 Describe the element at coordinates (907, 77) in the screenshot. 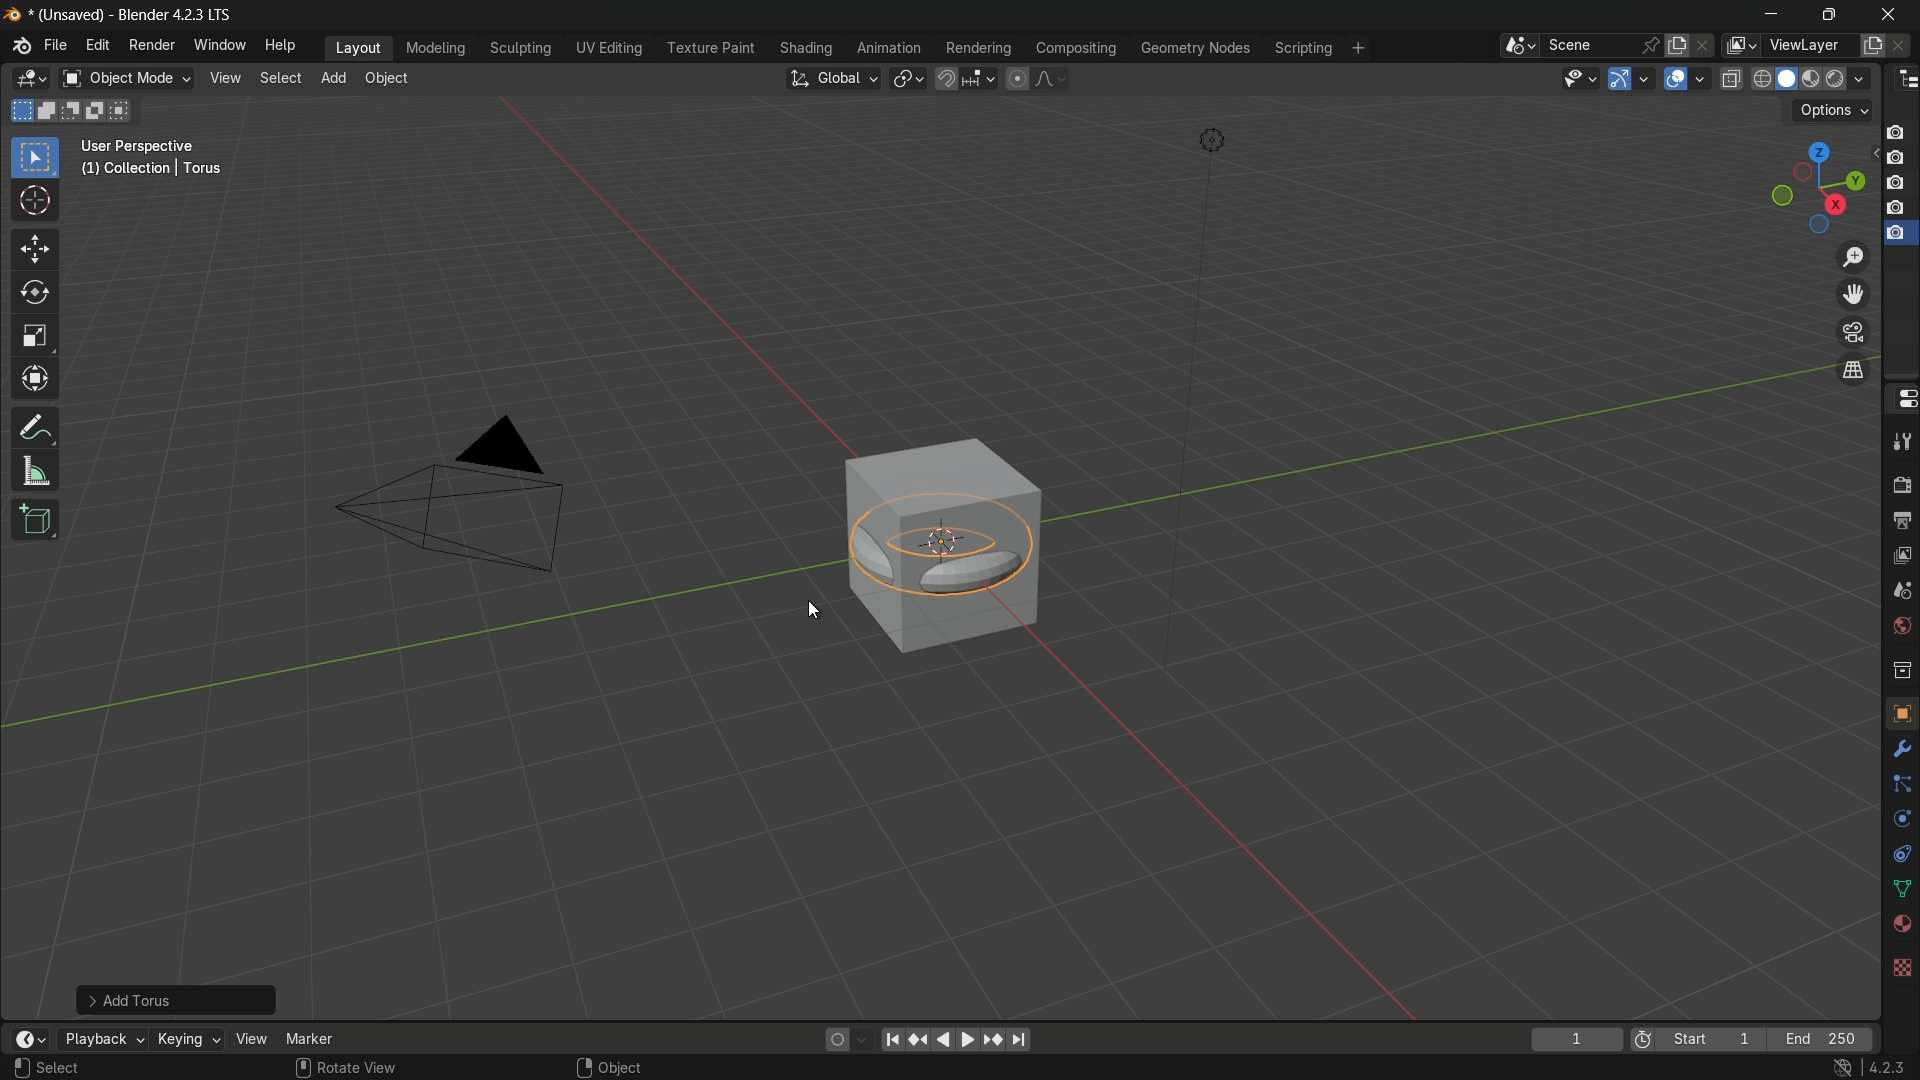

I see `transform pivot table` at that location.